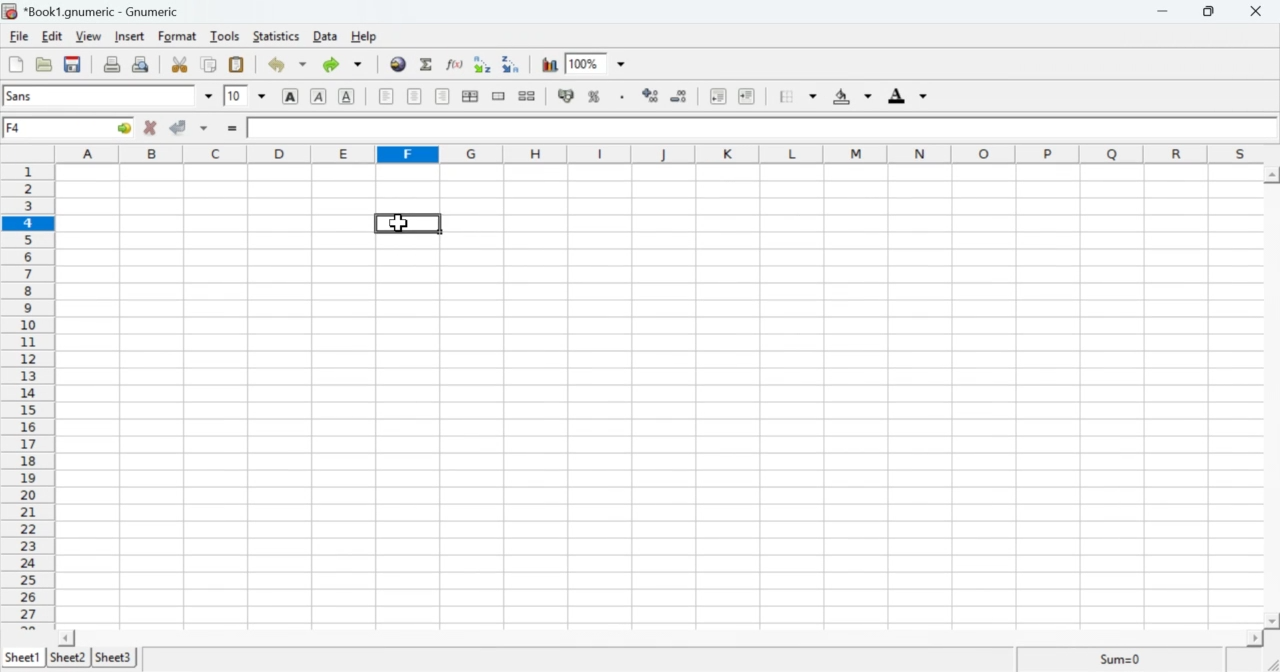 The height and width of the screenshot is (672, 1280). What do you see at coordinates (142, 65) in the screenshot?
I see `Print preview` at bounding box center [142, 65].